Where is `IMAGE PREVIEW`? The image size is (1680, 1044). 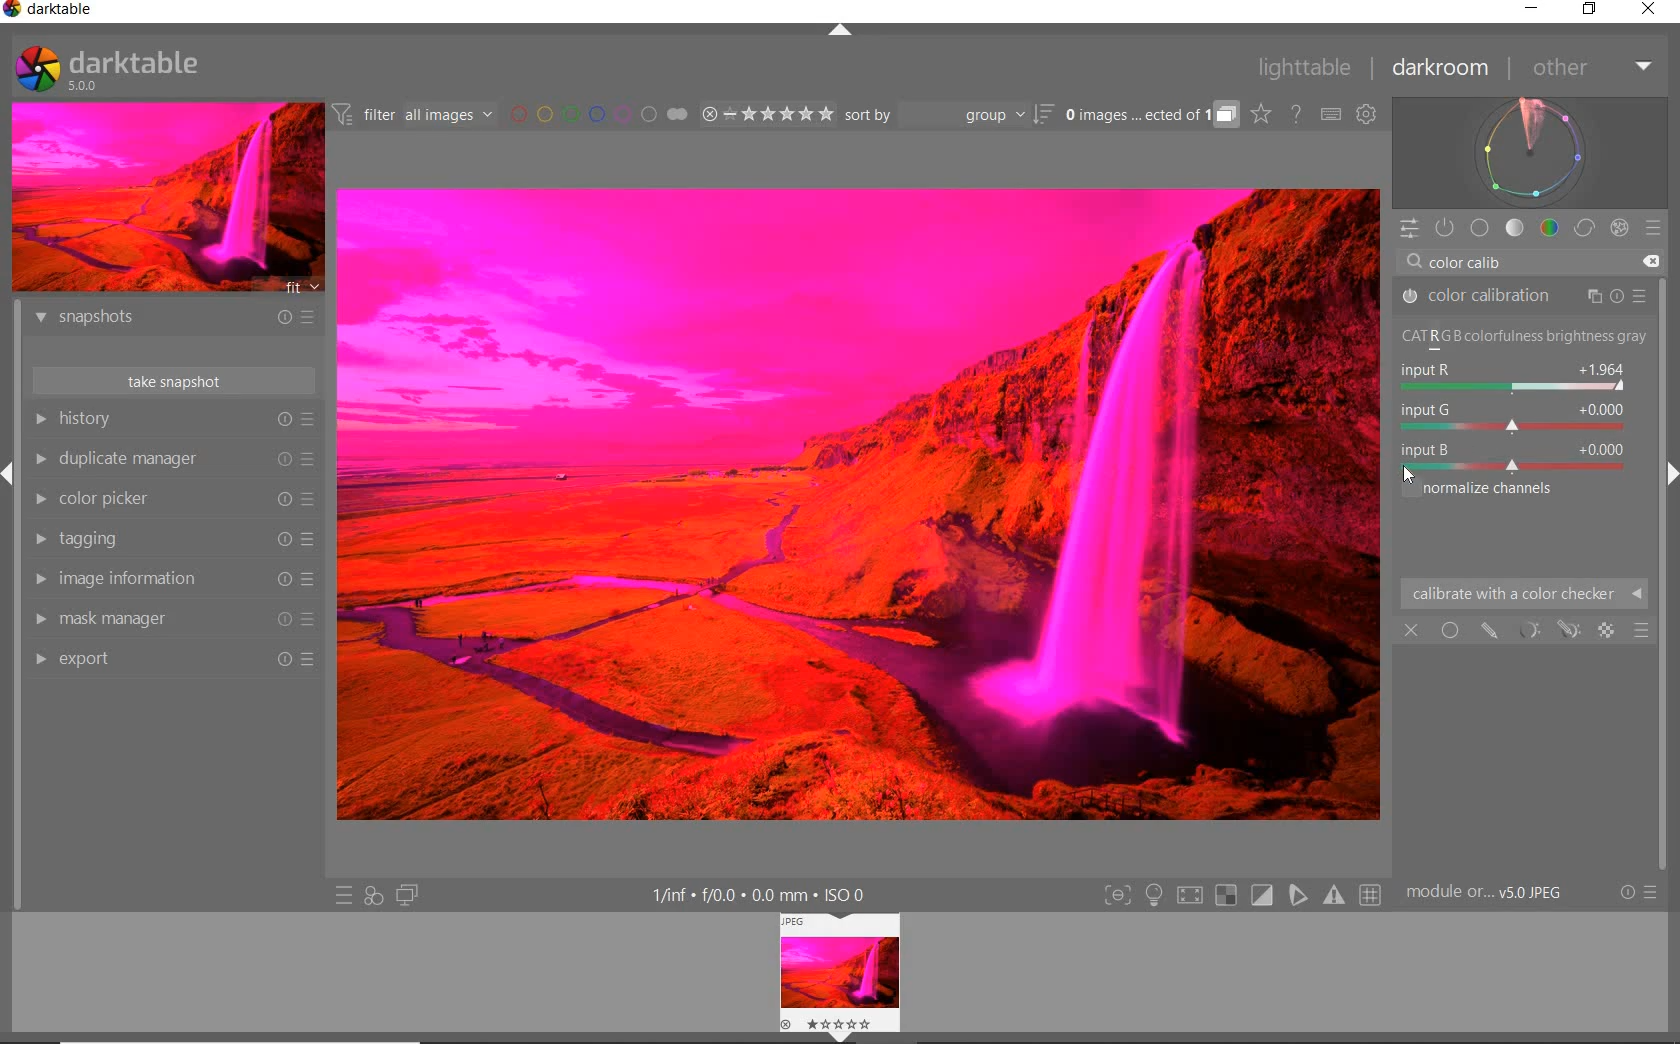 IMAGE PREVIEW is located at coordinates (165, 198).